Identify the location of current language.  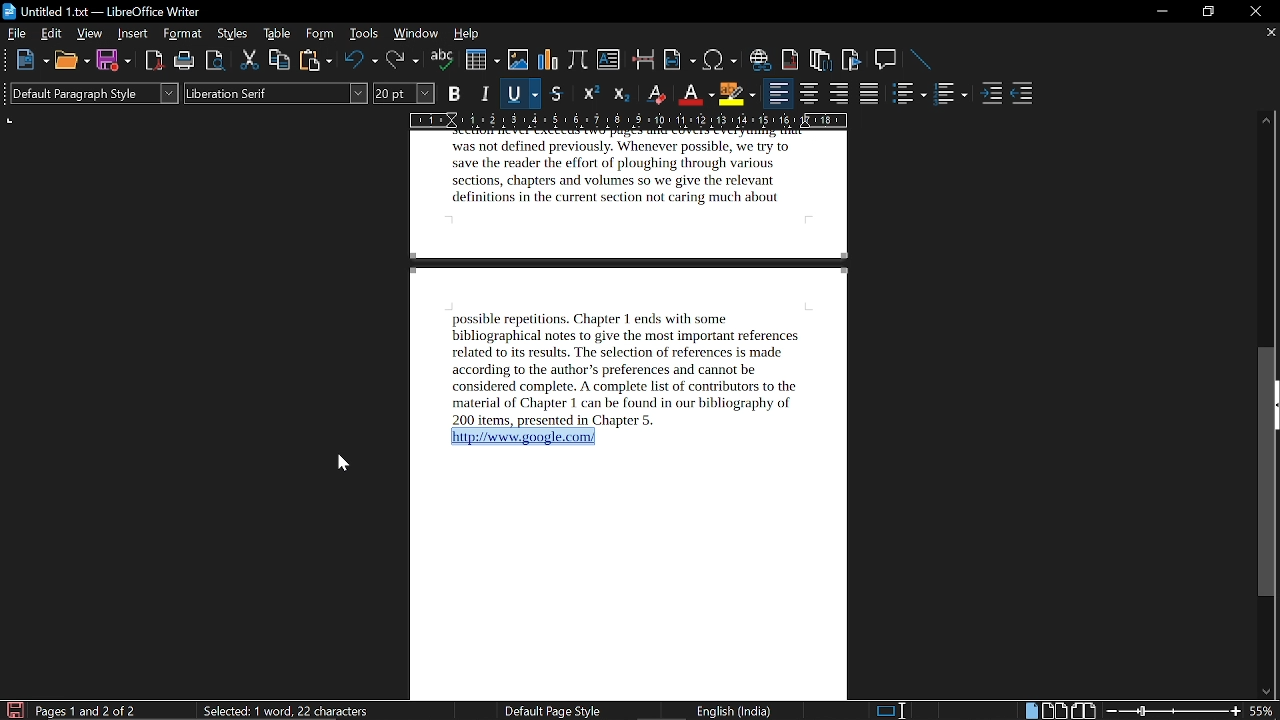
(732, 711).